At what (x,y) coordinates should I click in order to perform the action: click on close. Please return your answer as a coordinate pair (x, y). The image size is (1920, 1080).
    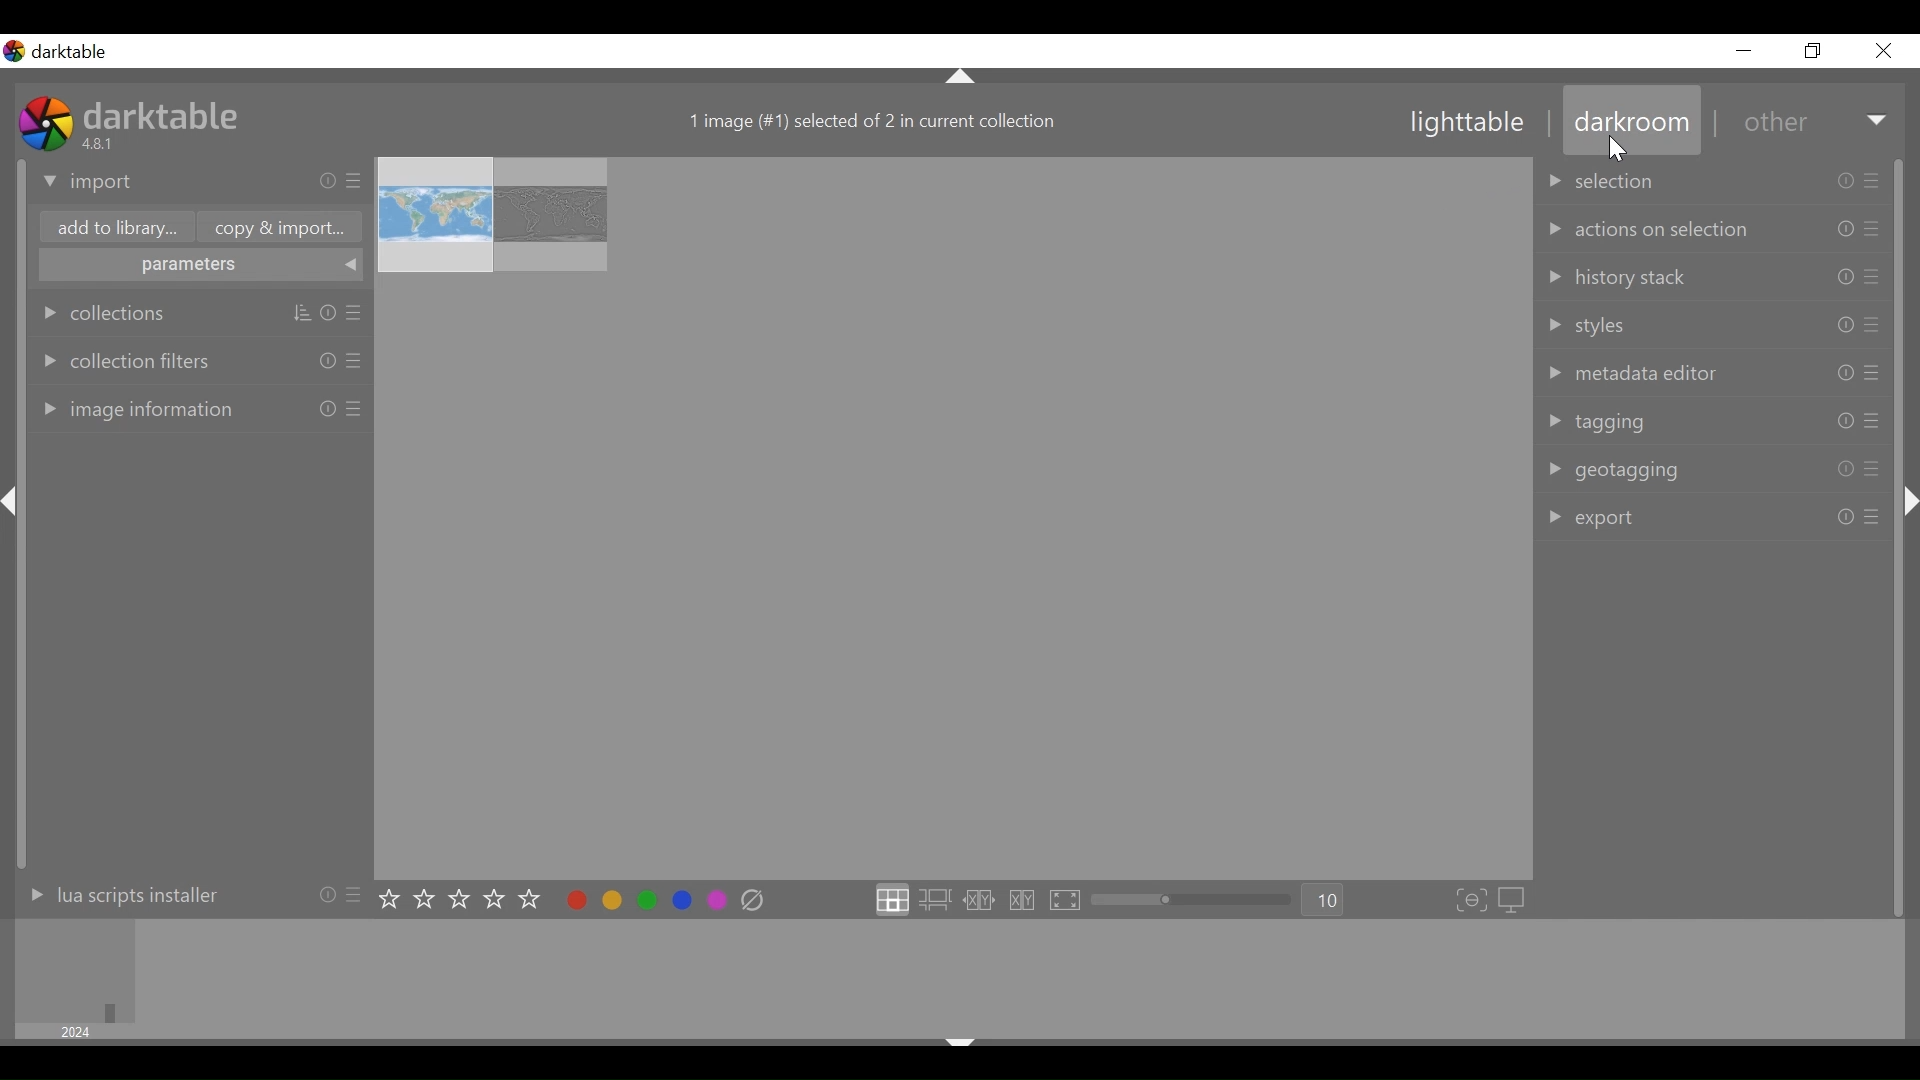
    Looking at the image, I should click on (1882, 51).